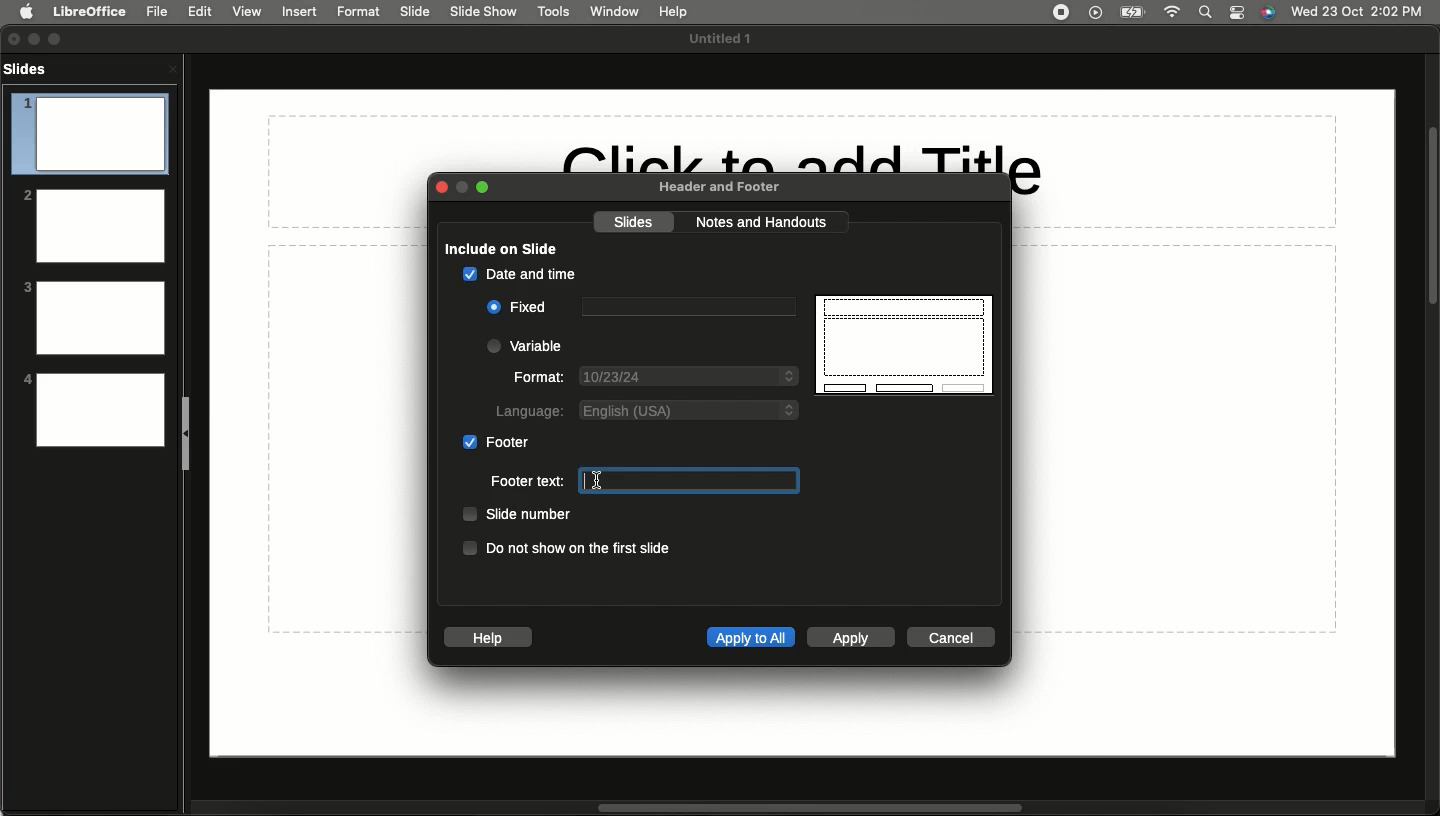 Image resolution: width=1440 pixels, height=816 pixels. Describe the element at coordinates (14, 39) in the screenshot. I see `Close` at that location.